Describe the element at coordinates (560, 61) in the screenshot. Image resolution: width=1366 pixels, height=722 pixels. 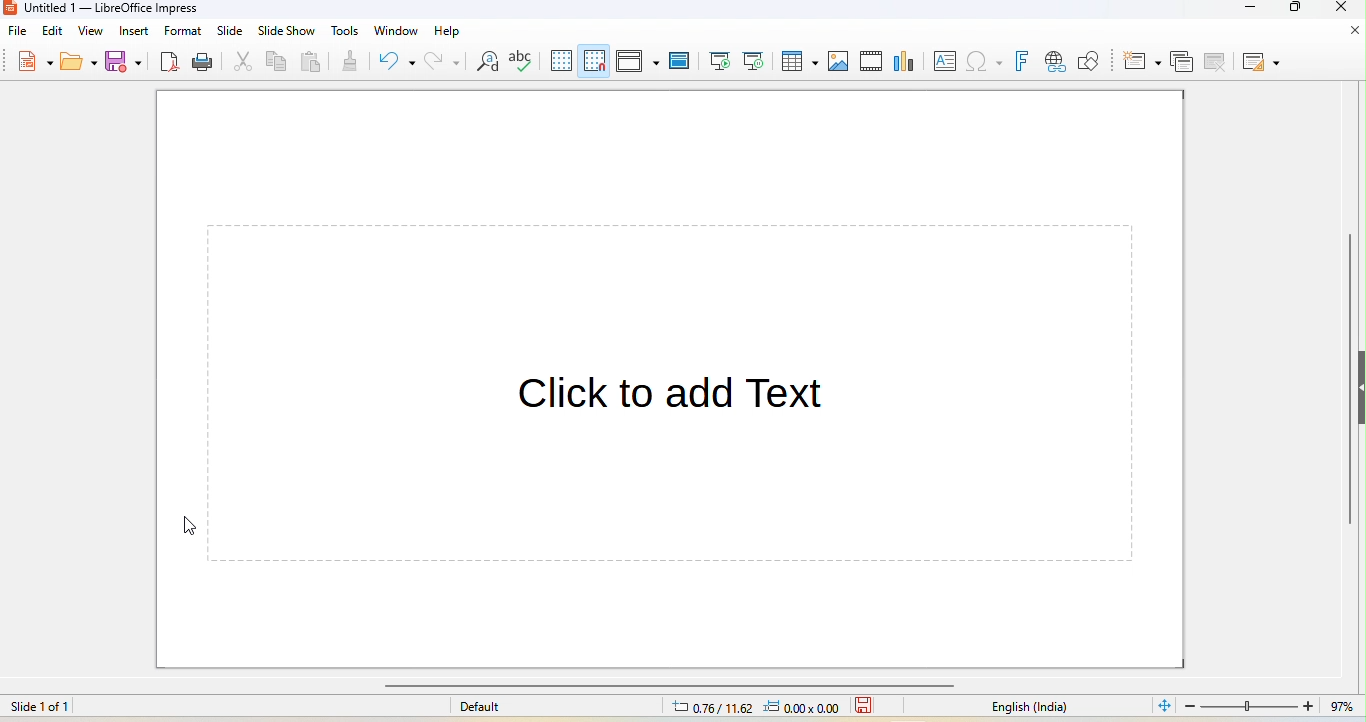
I see `display grid` at that location.